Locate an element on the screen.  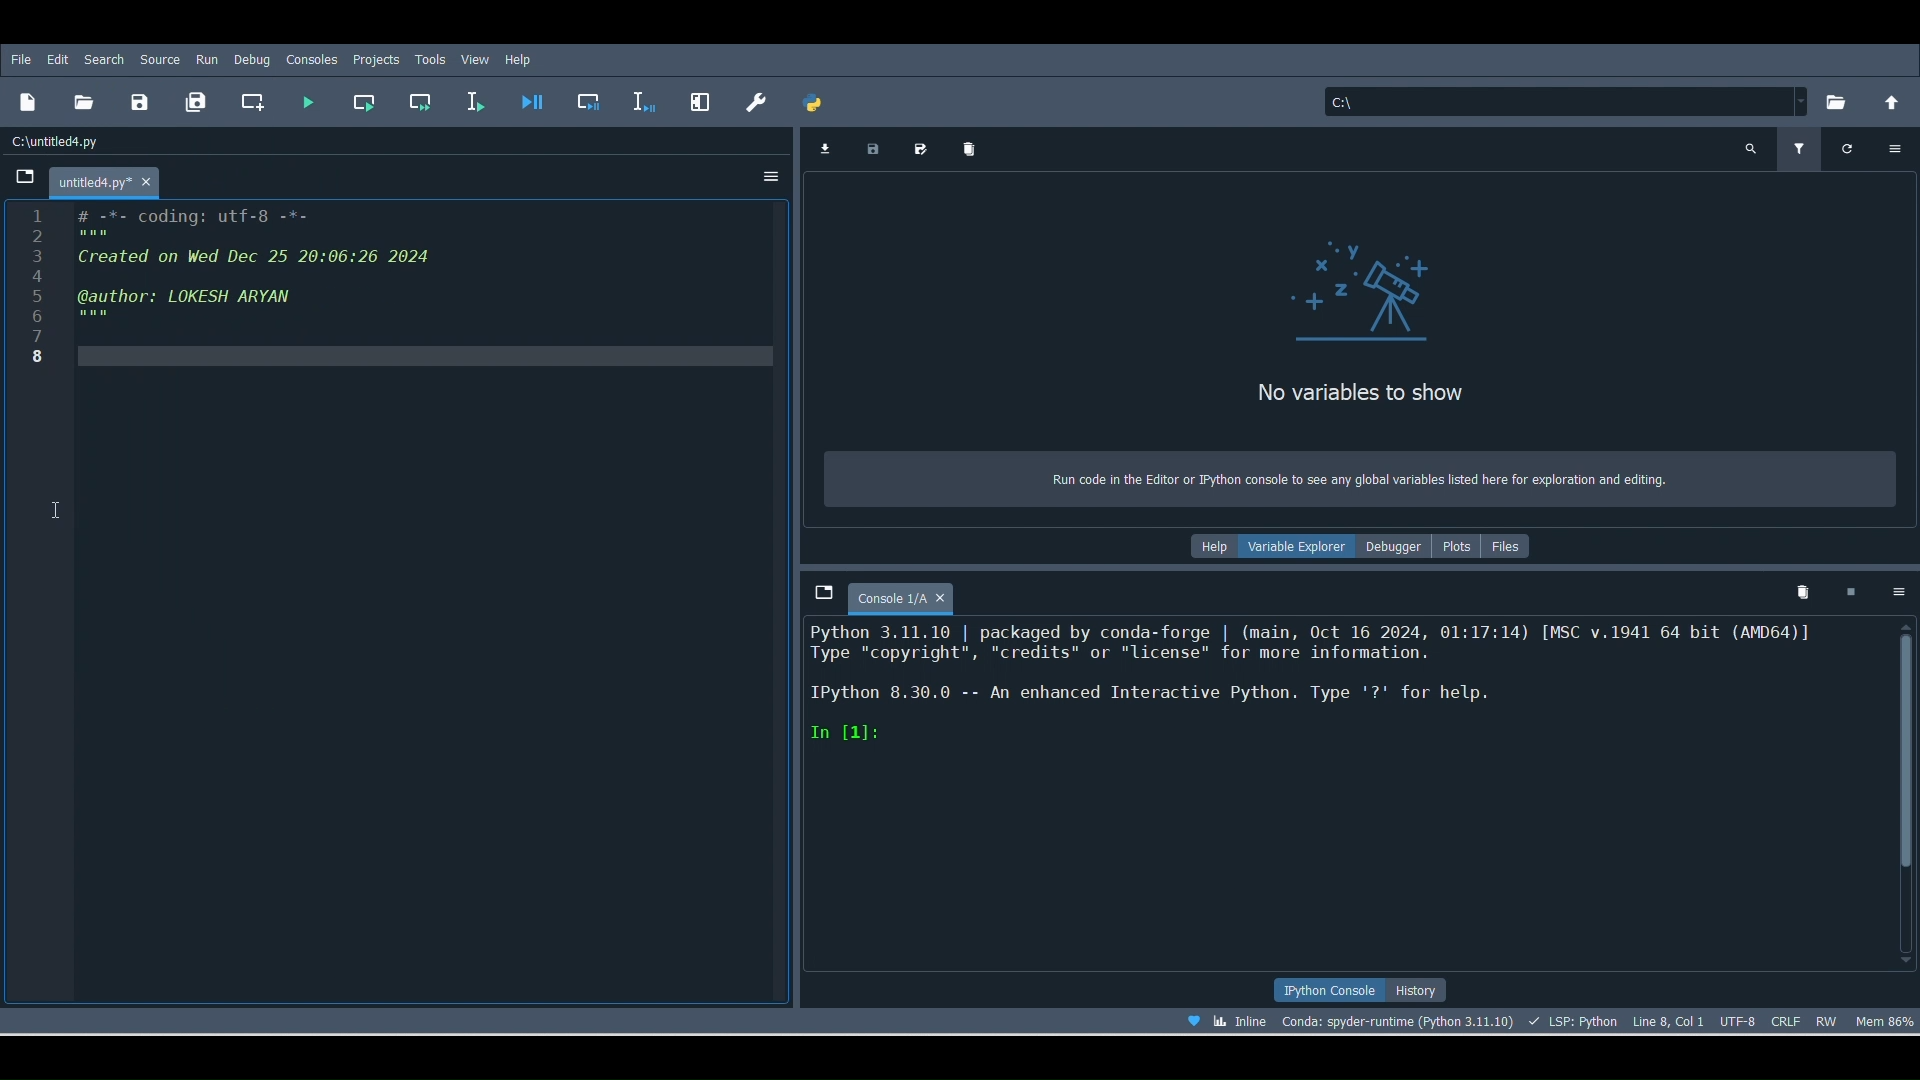
Global memory usage is located at coordinates (1888, 1022).